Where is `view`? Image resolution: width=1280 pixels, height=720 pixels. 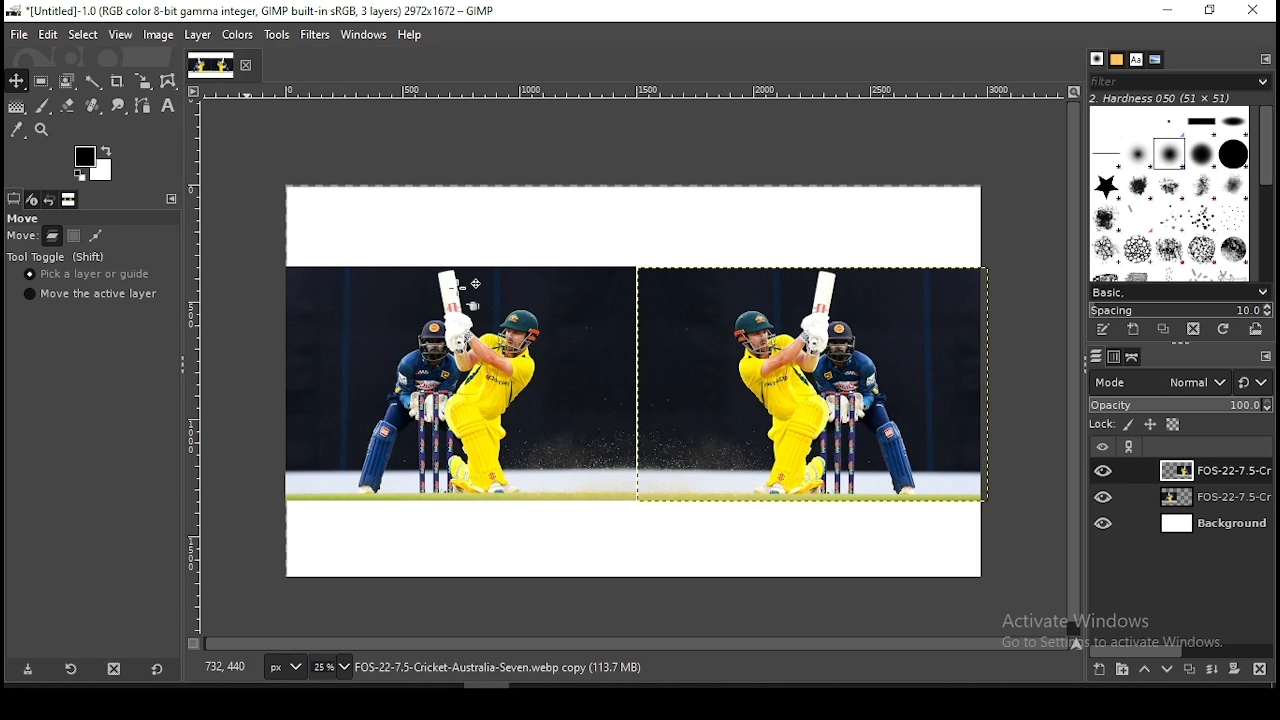 view is located at coordinates (119, 34).